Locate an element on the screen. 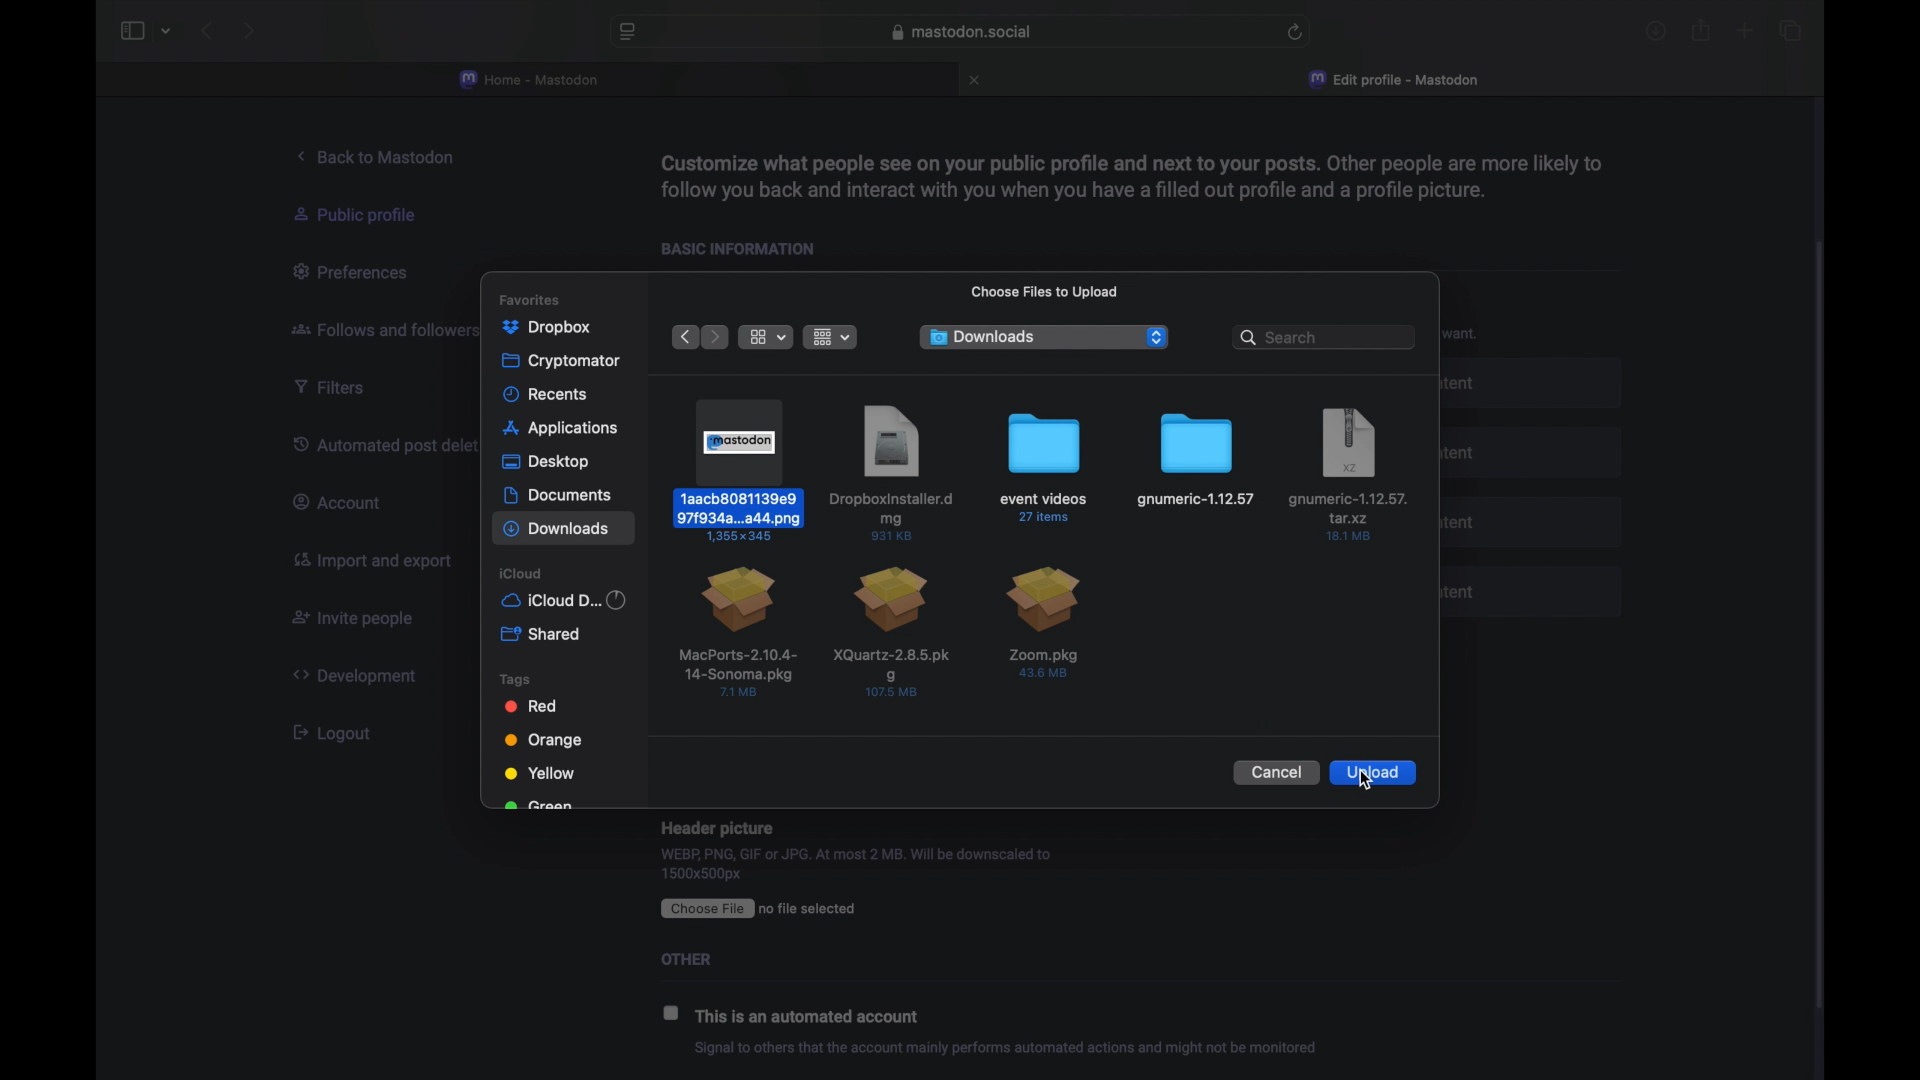  preferences is located at coordinates (355, 273).